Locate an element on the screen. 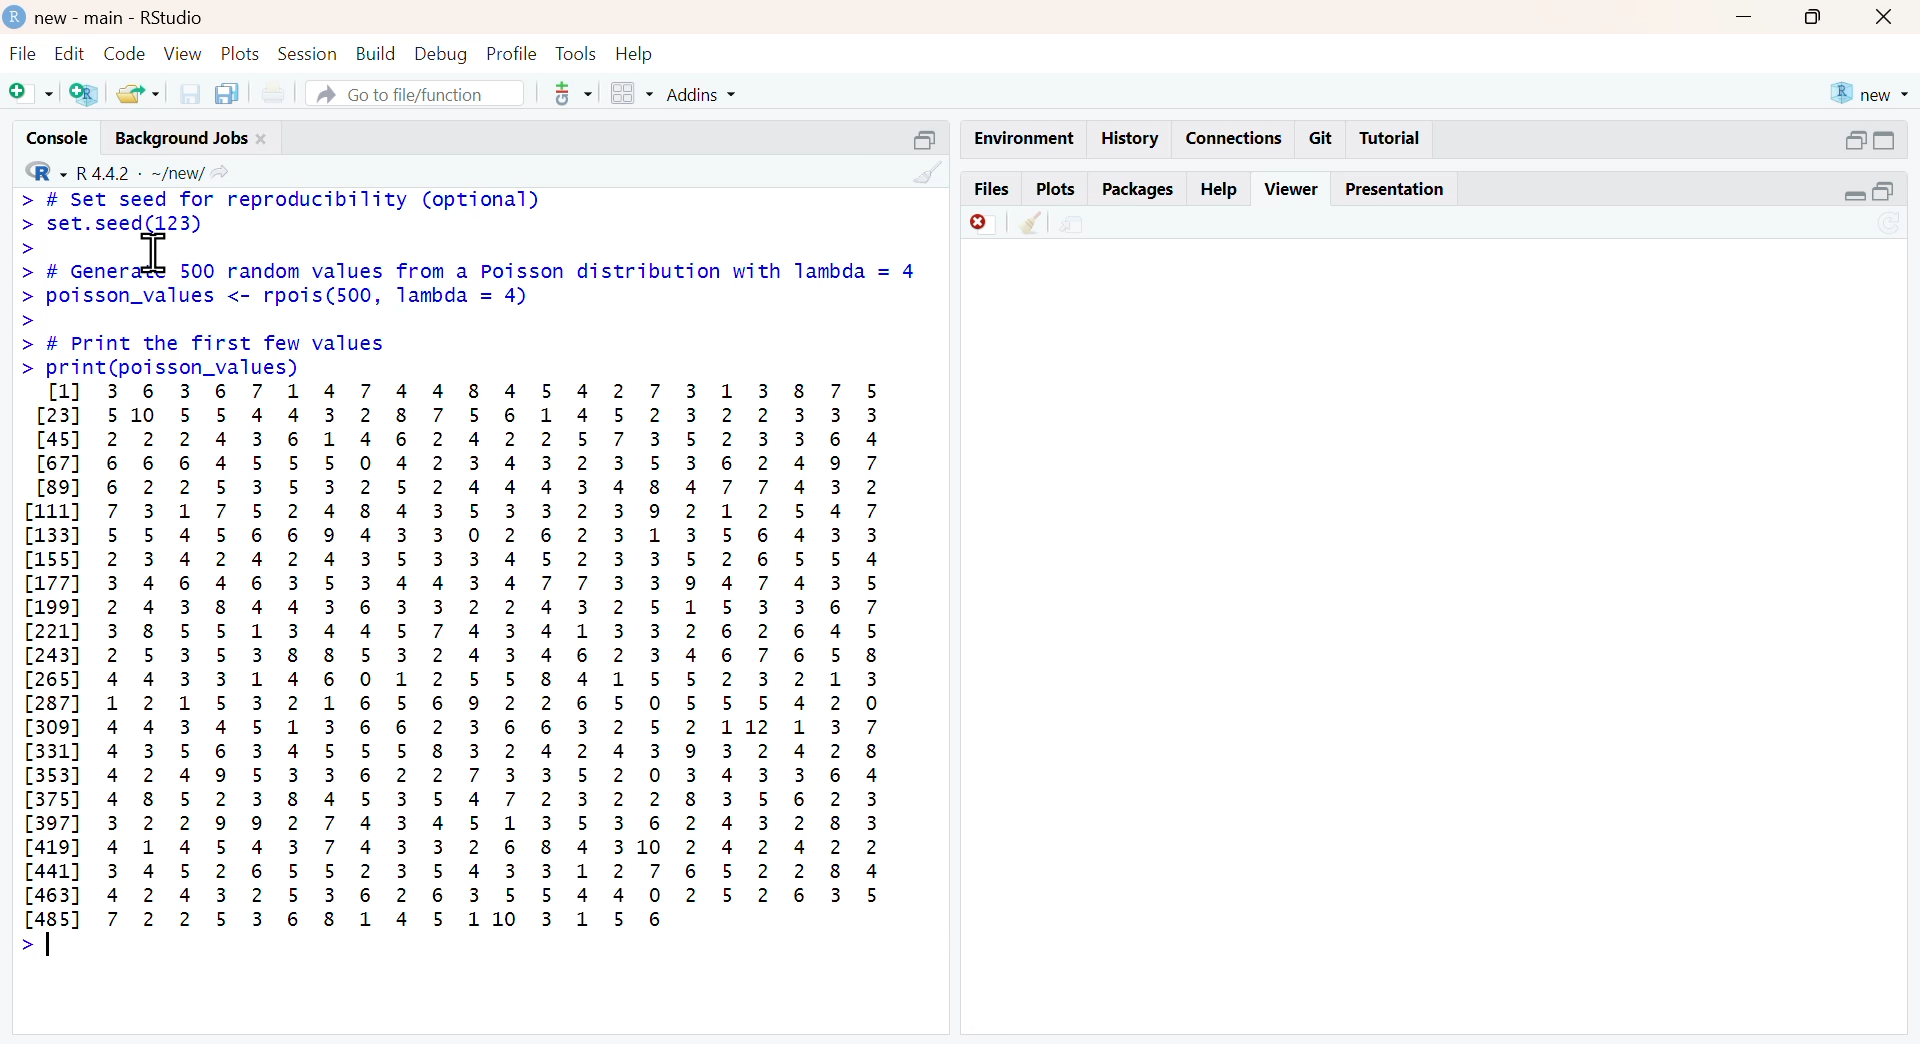 This screenshot has width=1920, height=1044. > # Generate 500 random values from a Poisson distribution with lambda = 4> poisson_values <- rpois(500, lambda = 4)>> # Print the first few values> print(poisson_values) is located at coordinates (467, 318).